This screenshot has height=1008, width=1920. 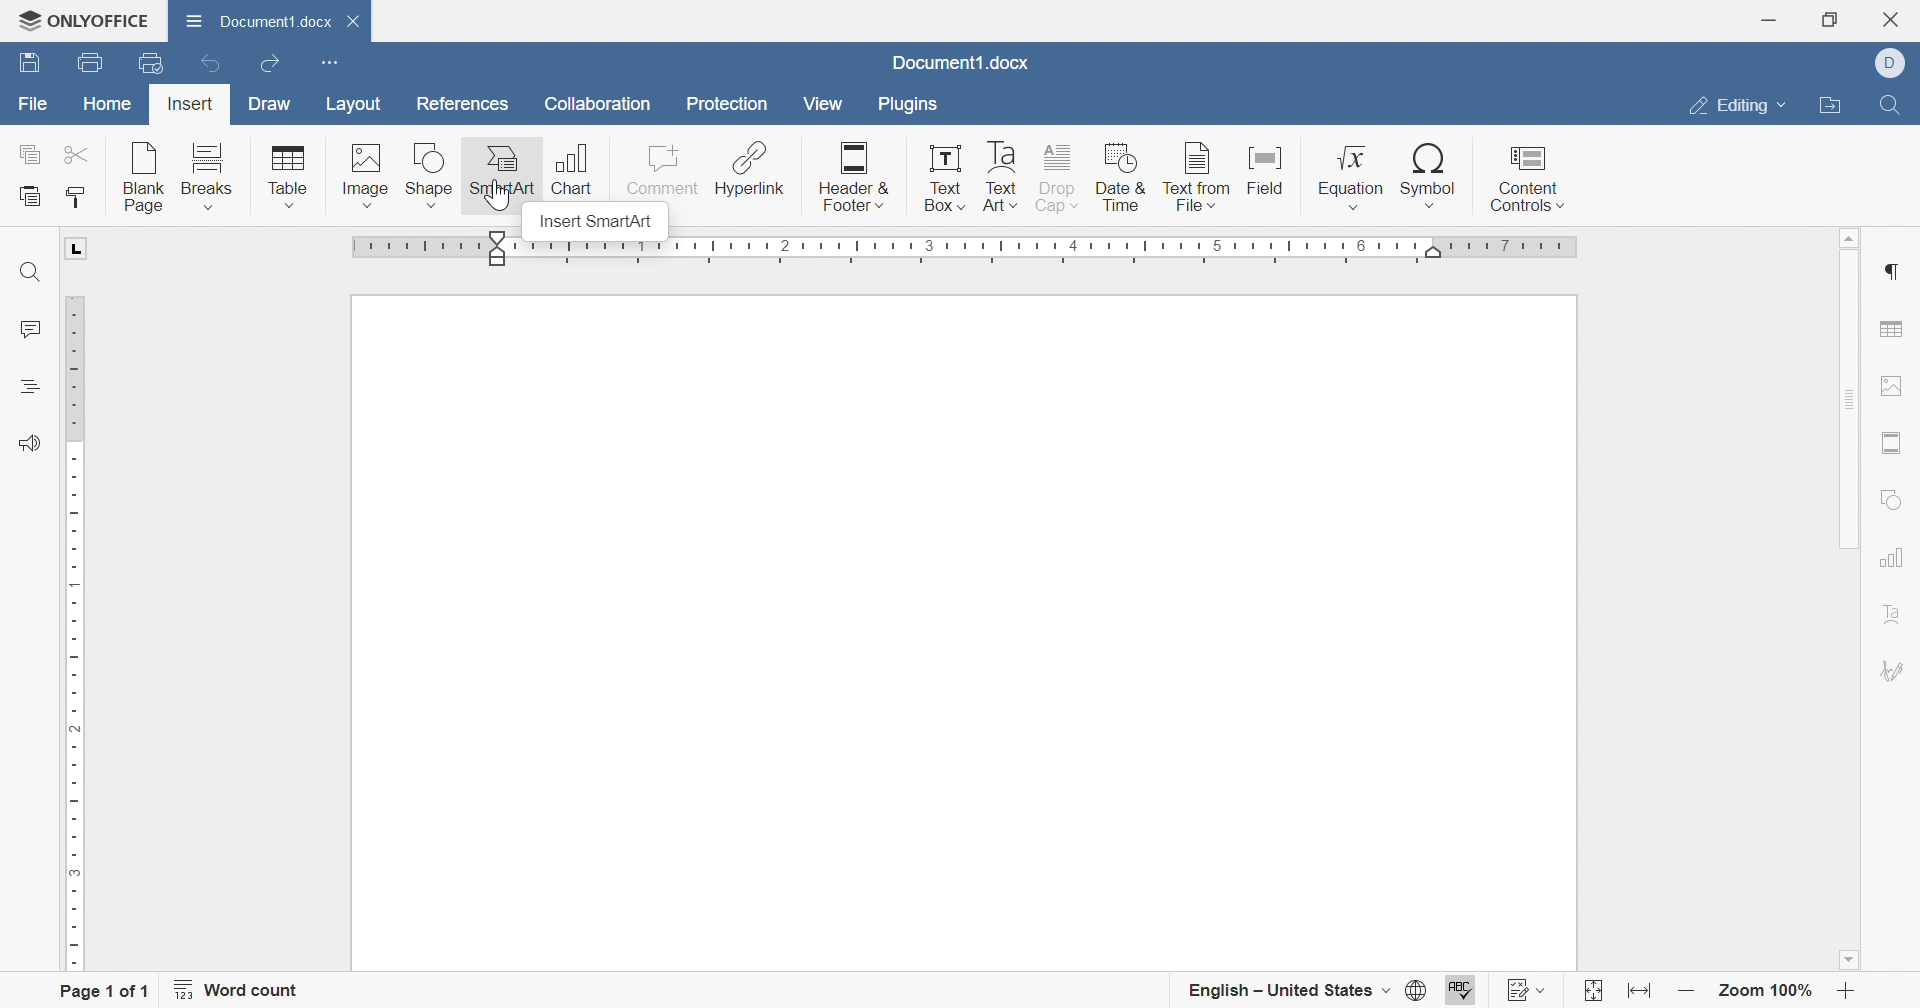 What do you see at coordinates (206, 63) in the screenshot?
I see `Undo` at bounding box center [206, 63].